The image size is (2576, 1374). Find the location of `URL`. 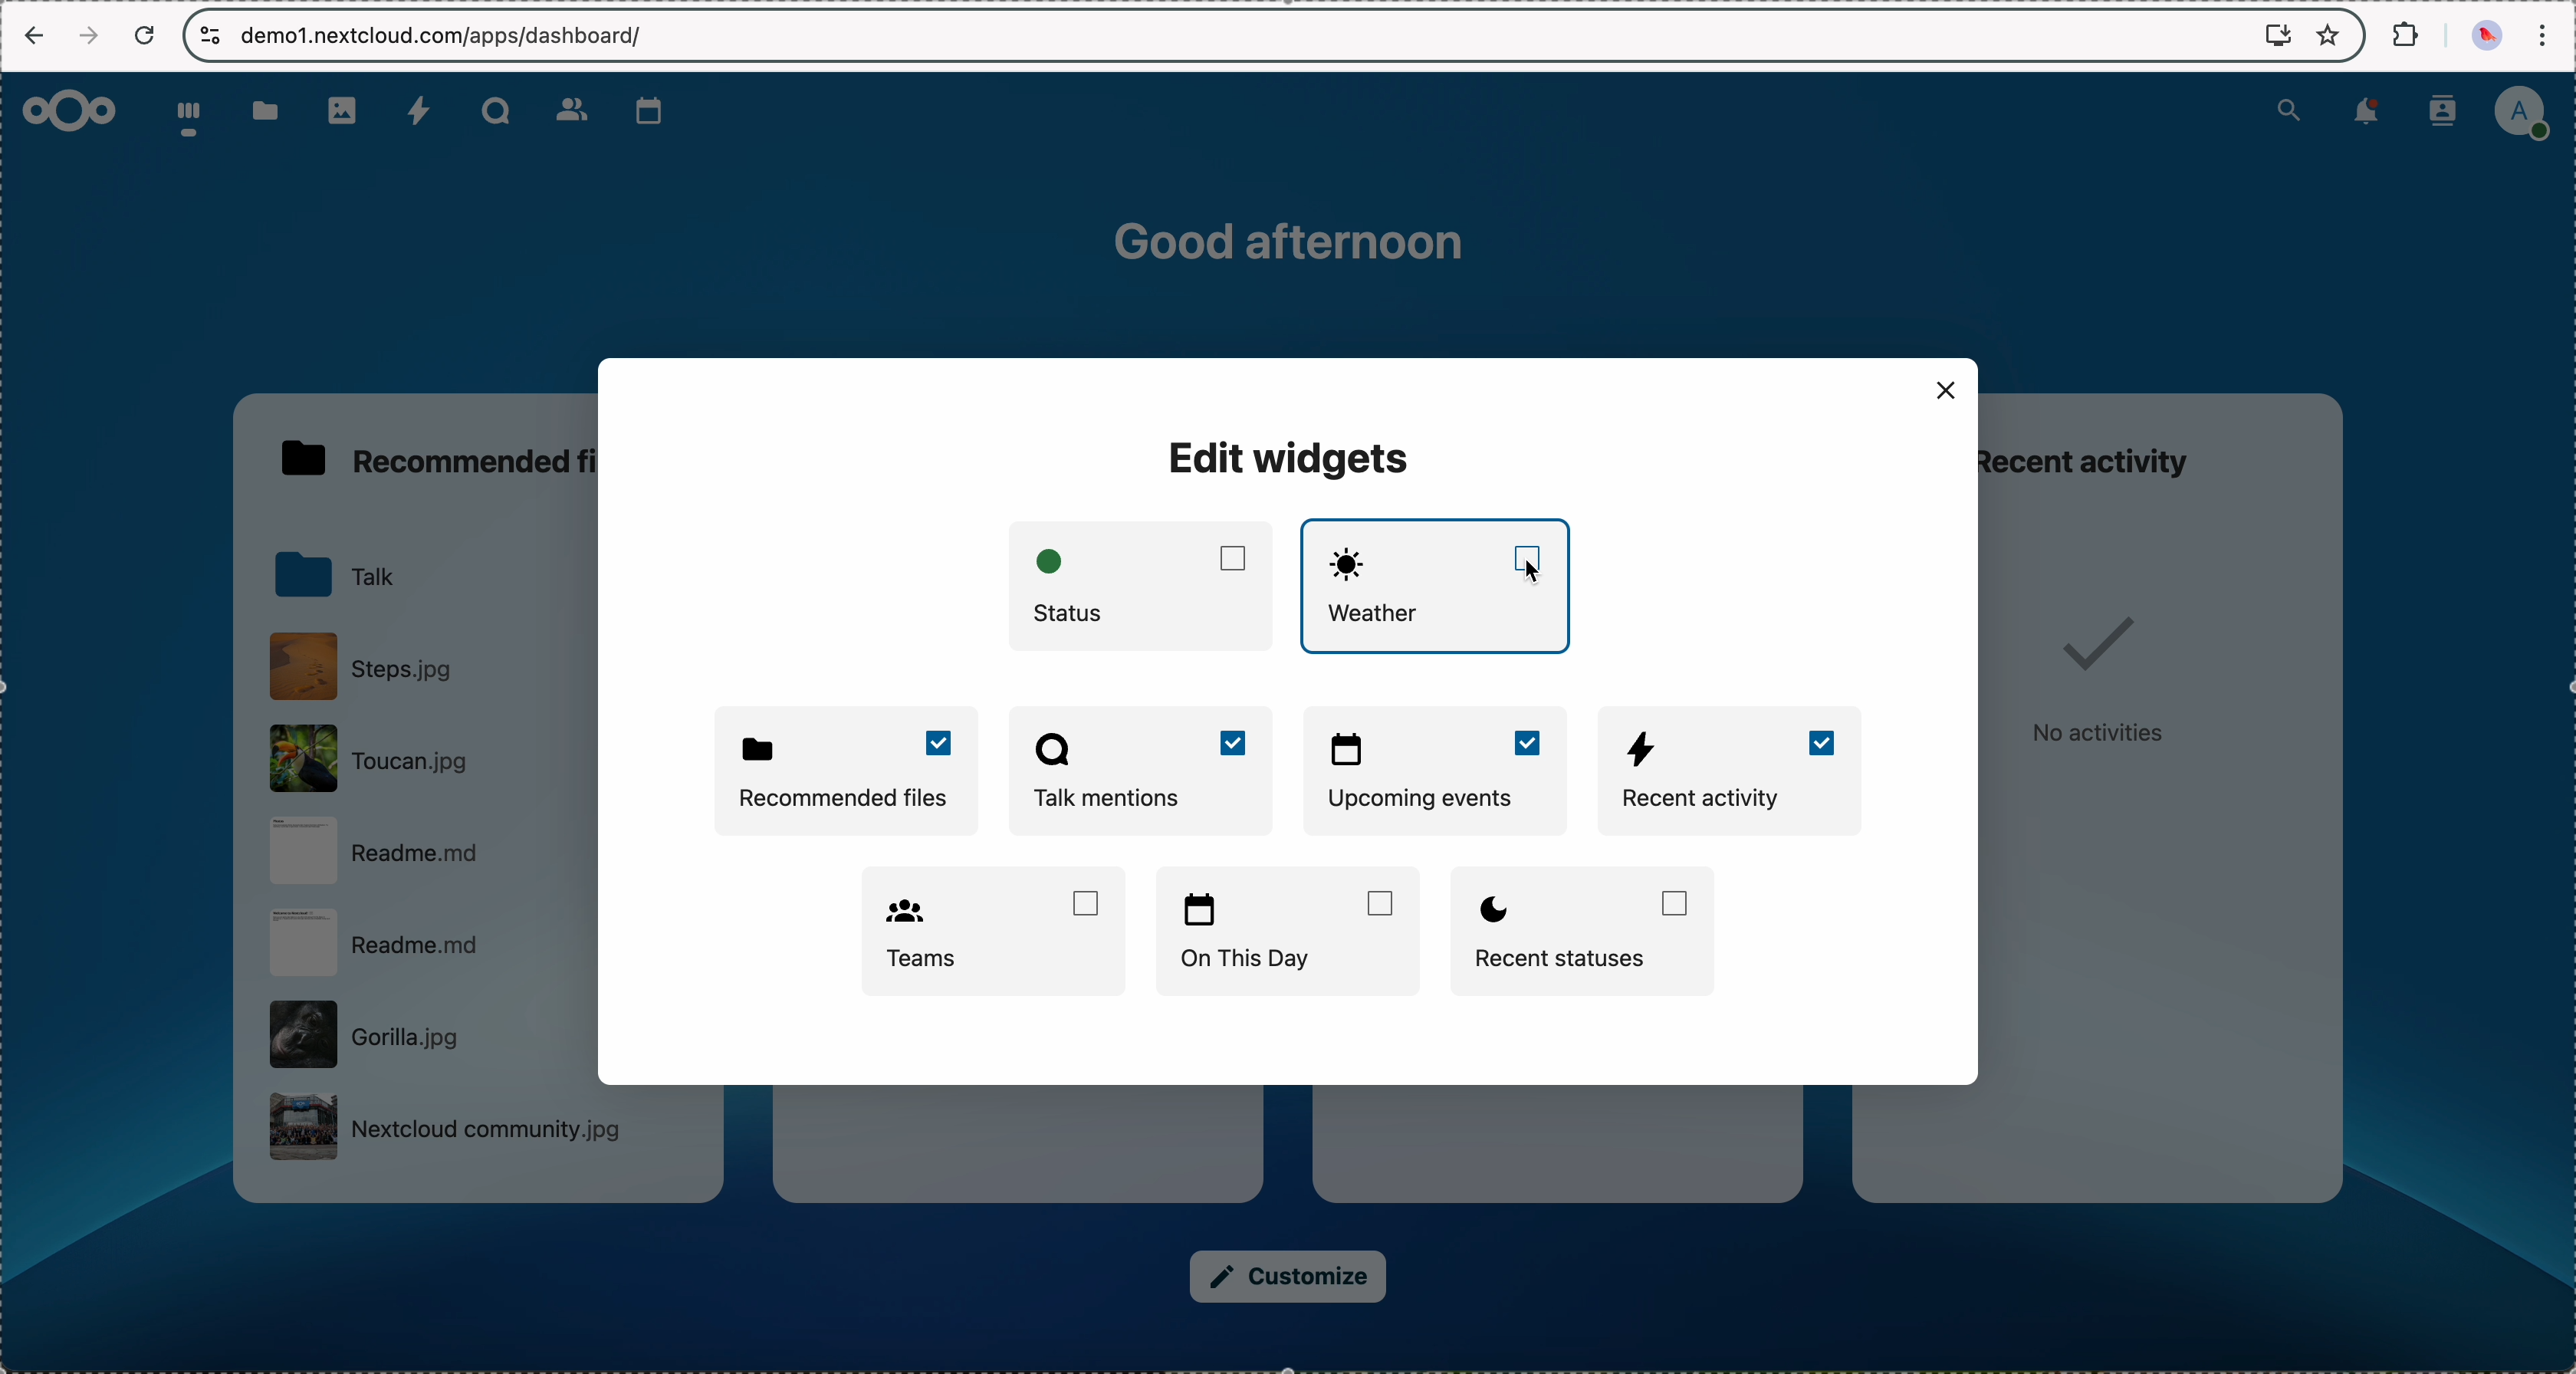

URL is located at coordinates (447, 35).